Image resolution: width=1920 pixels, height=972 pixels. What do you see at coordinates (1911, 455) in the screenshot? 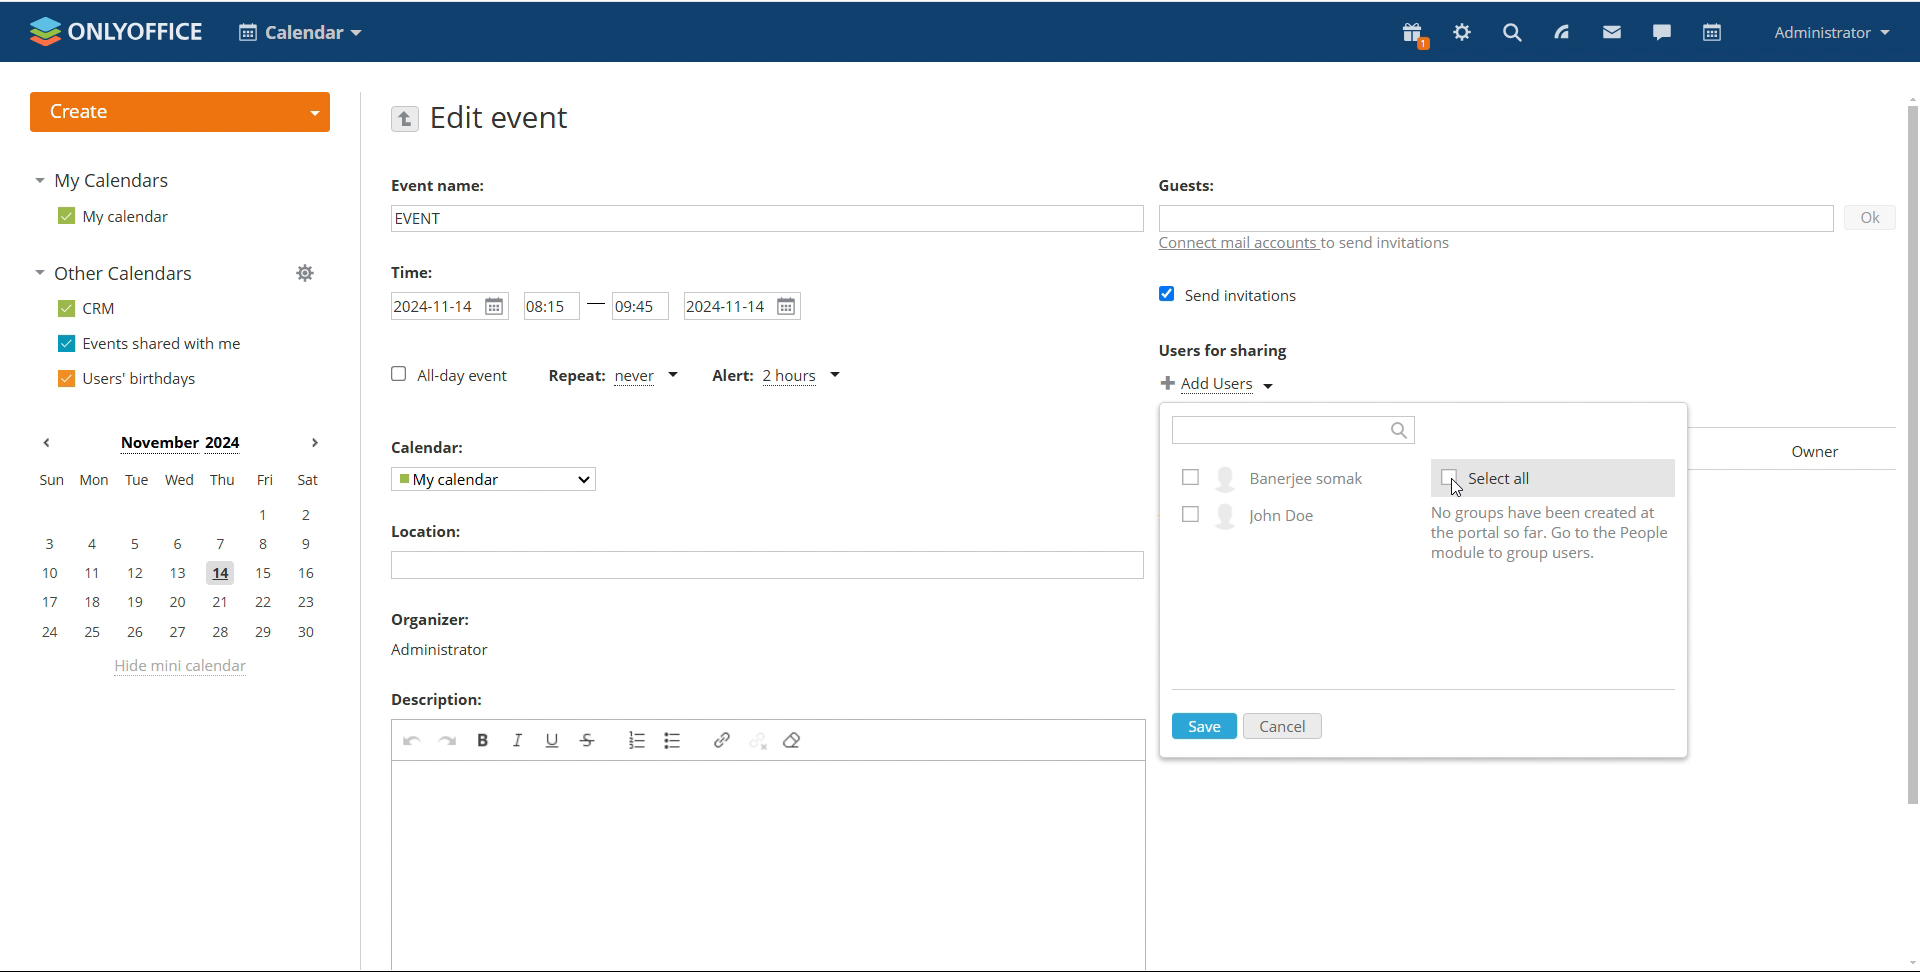
I see `scrollbar` at bounding box center [1911, 455].